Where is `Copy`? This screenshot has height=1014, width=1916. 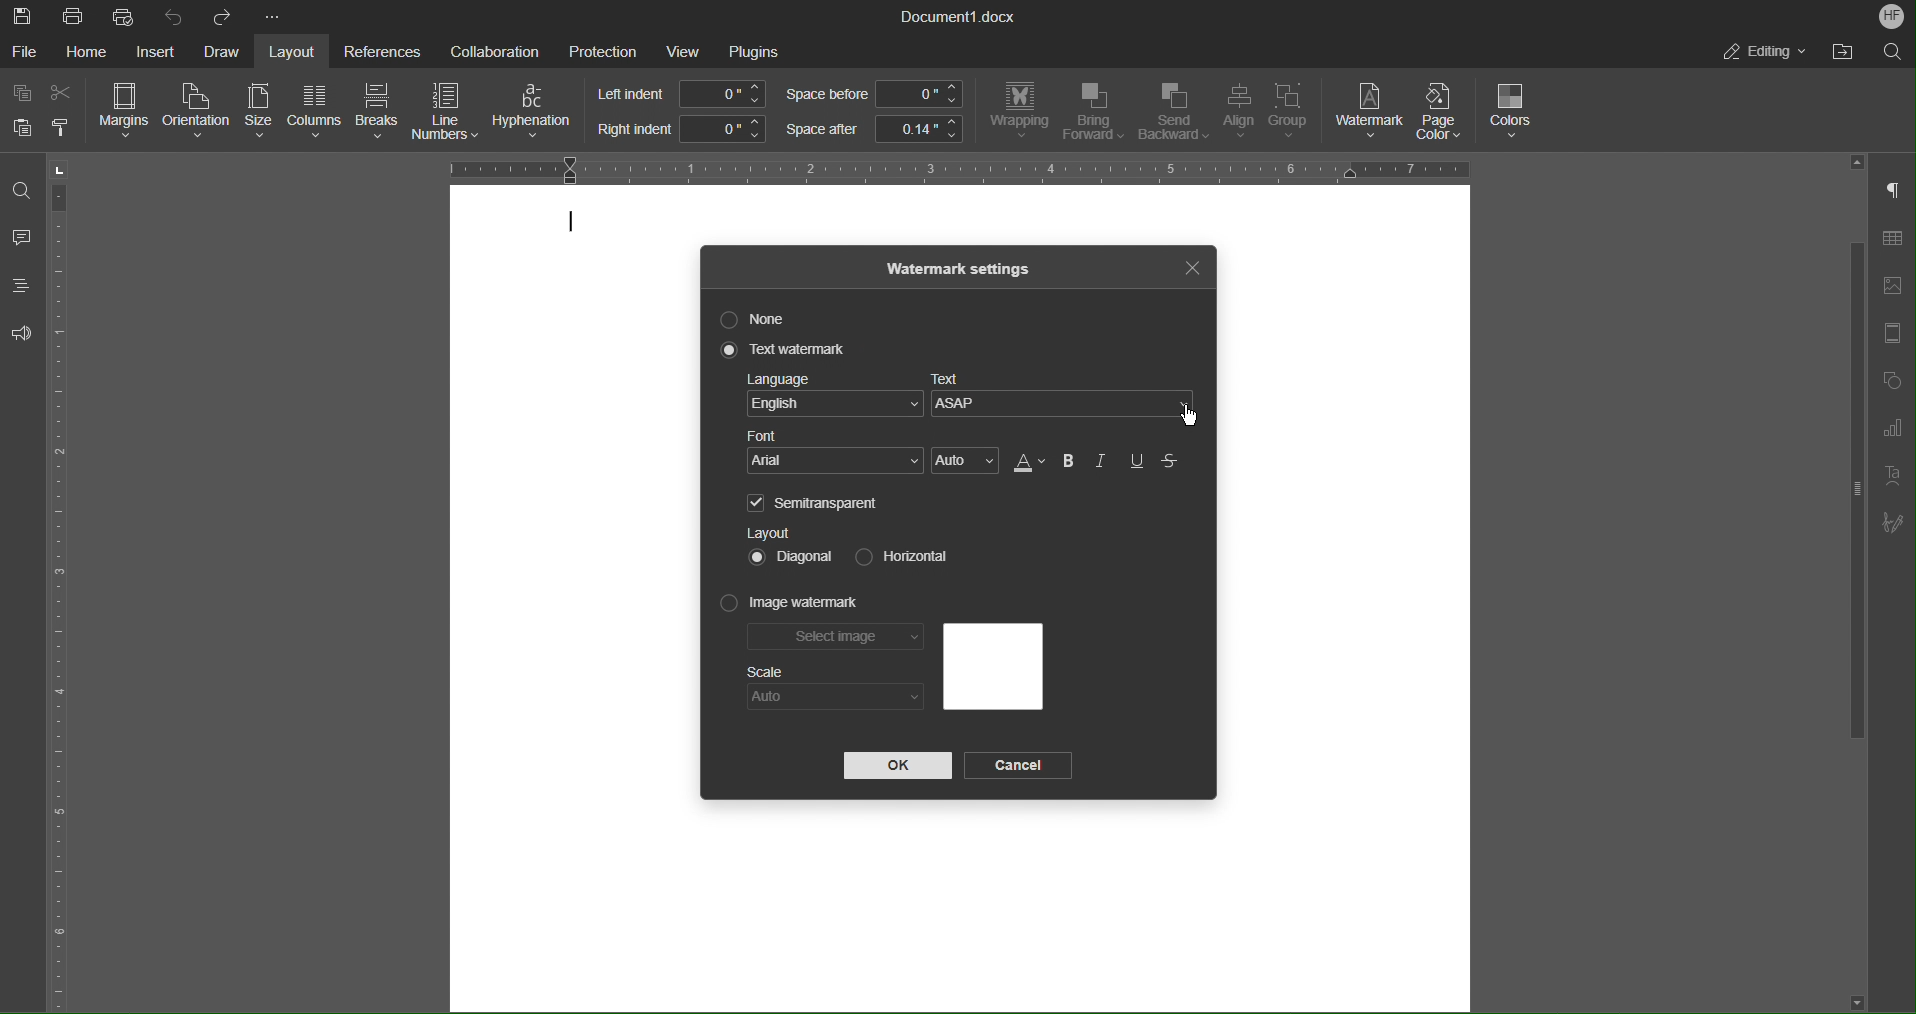 Copy is located at coordinates (24, 94).